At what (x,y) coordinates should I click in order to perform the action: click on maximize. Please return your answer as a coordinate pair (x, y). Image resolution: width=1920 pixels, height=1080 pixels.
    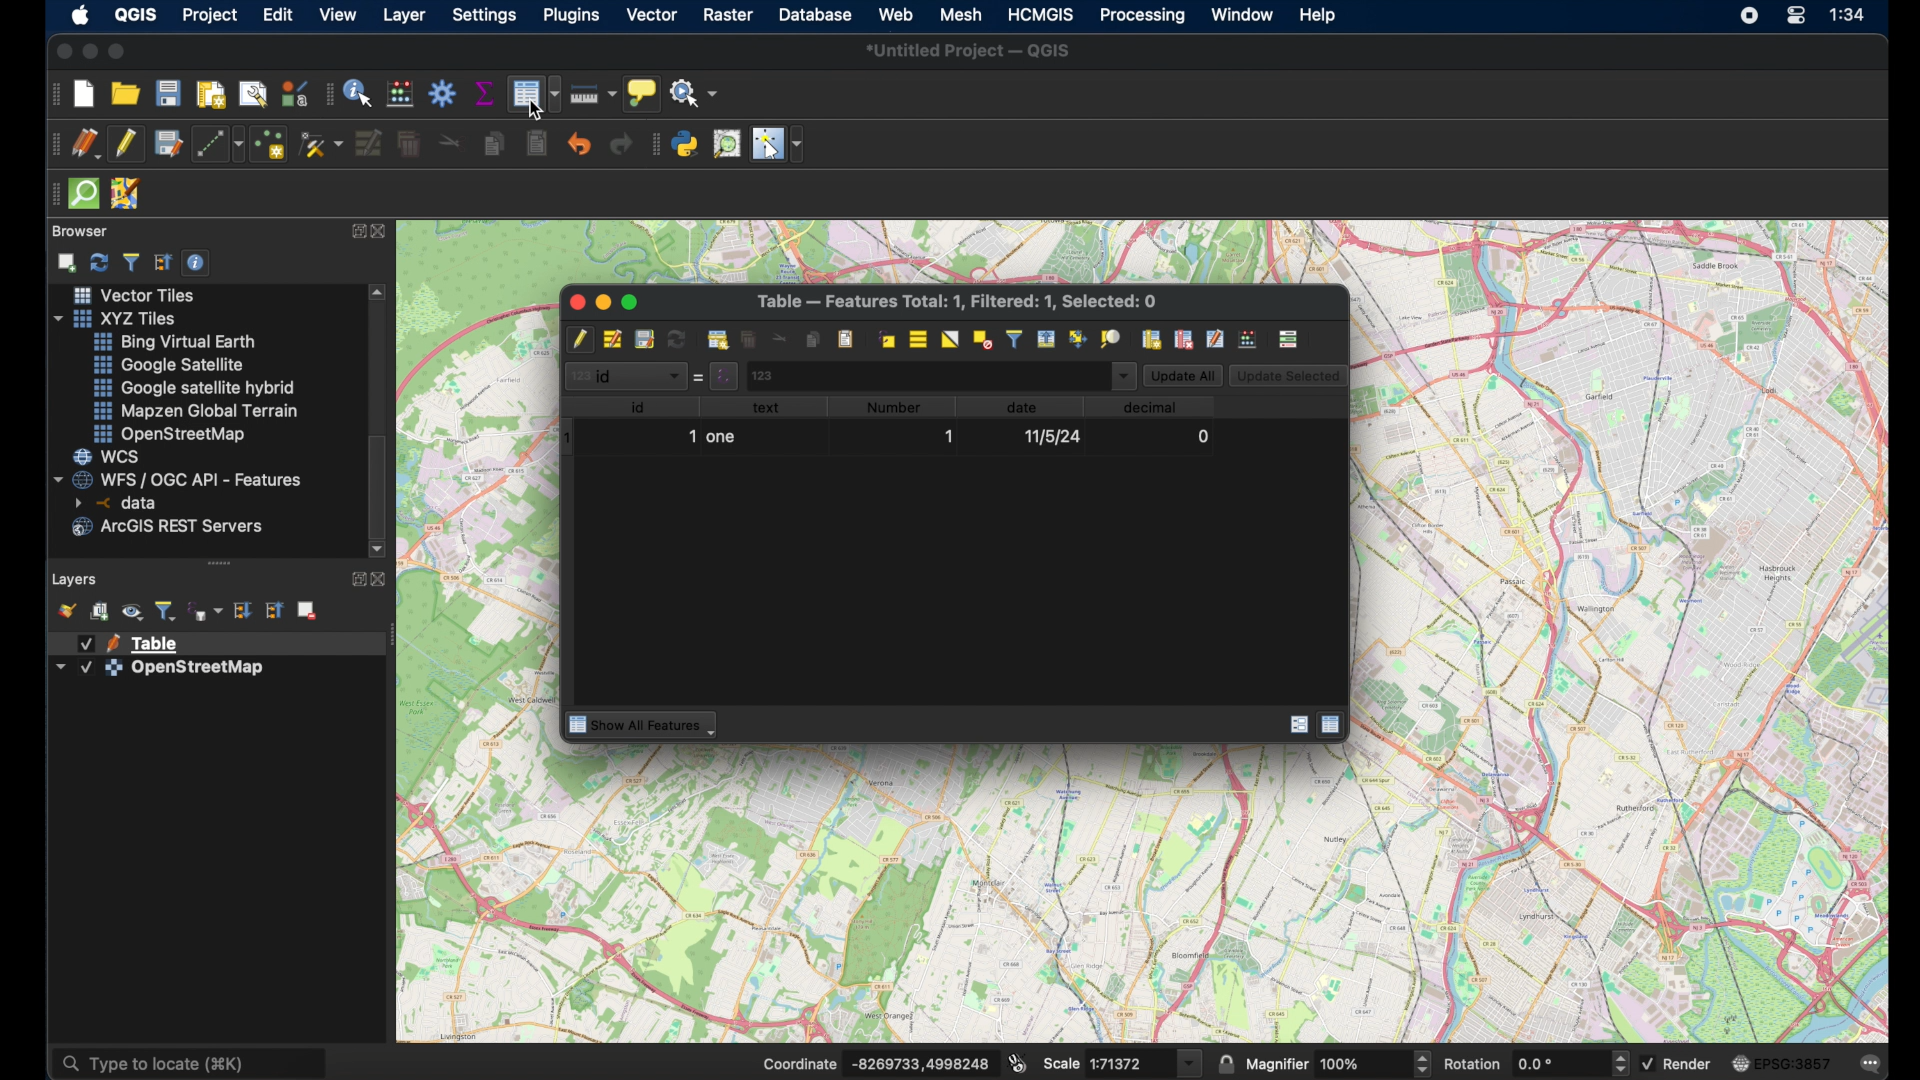
    Looking at the image, I should click on (121, 51).